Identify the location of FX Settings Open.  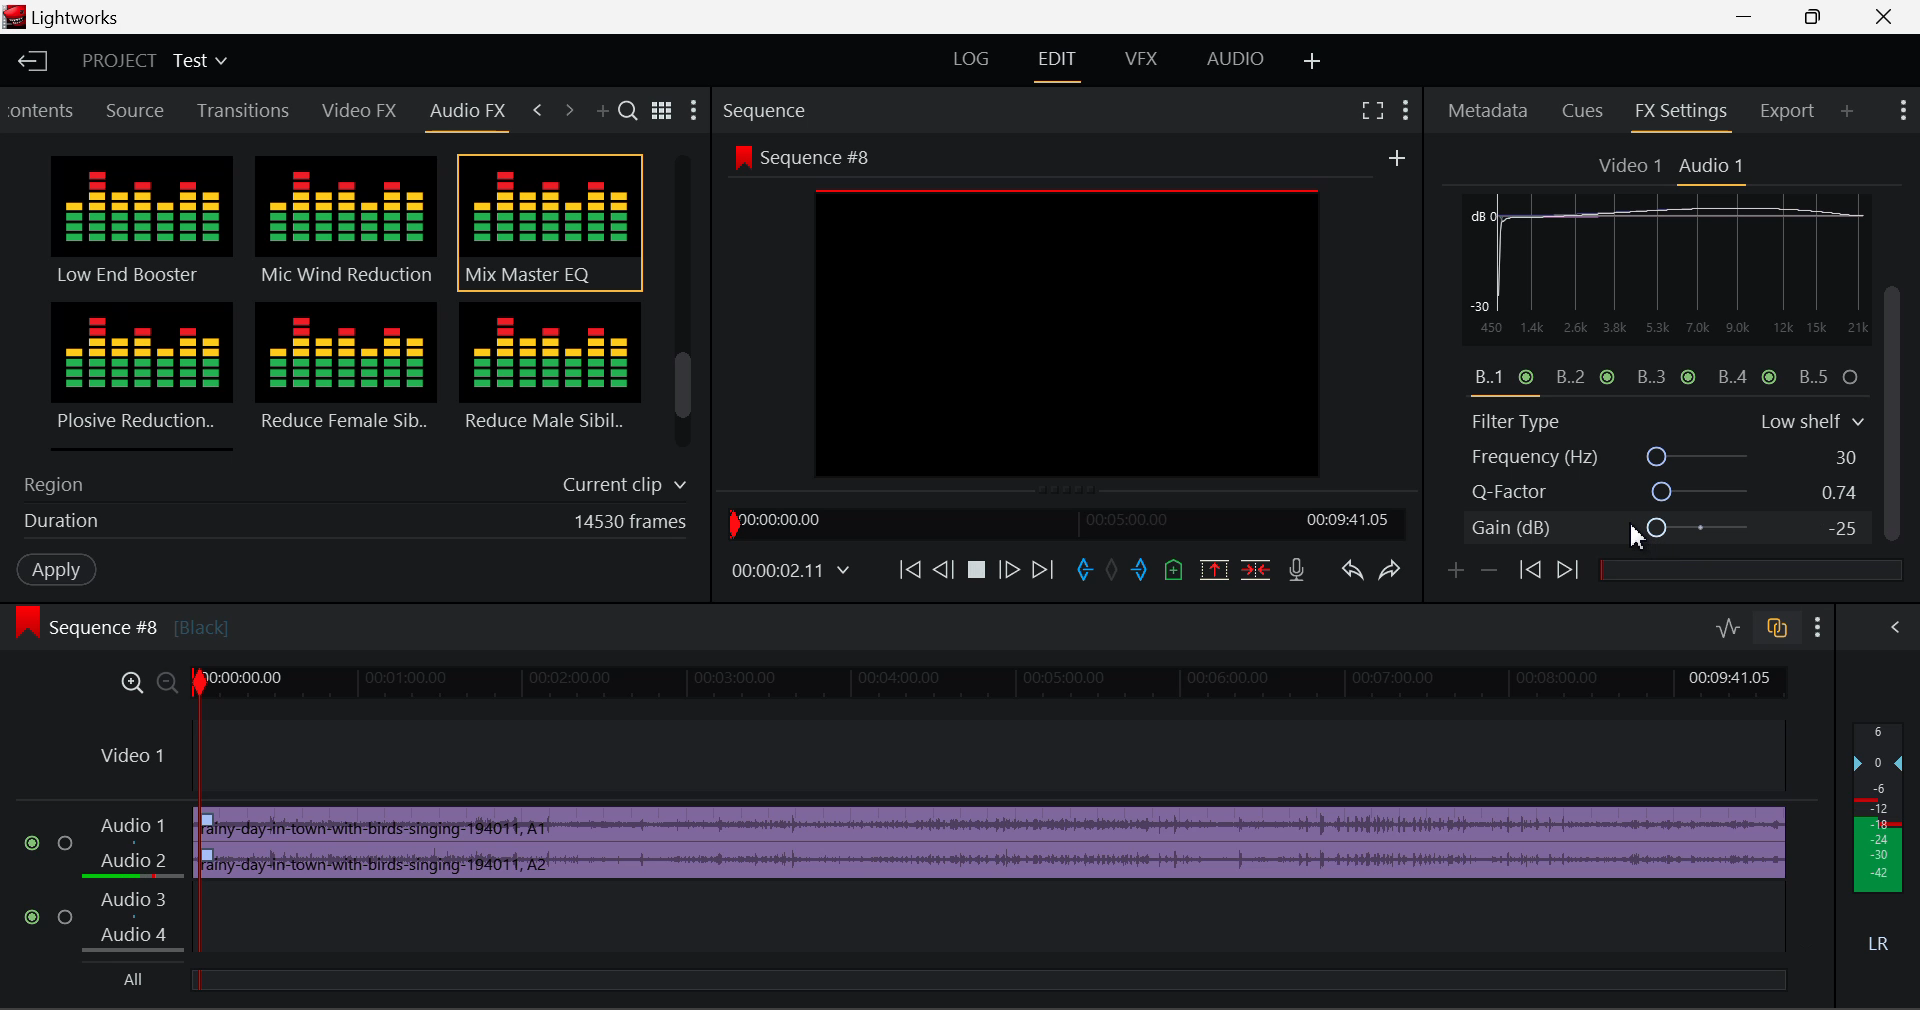
(1682, 115).